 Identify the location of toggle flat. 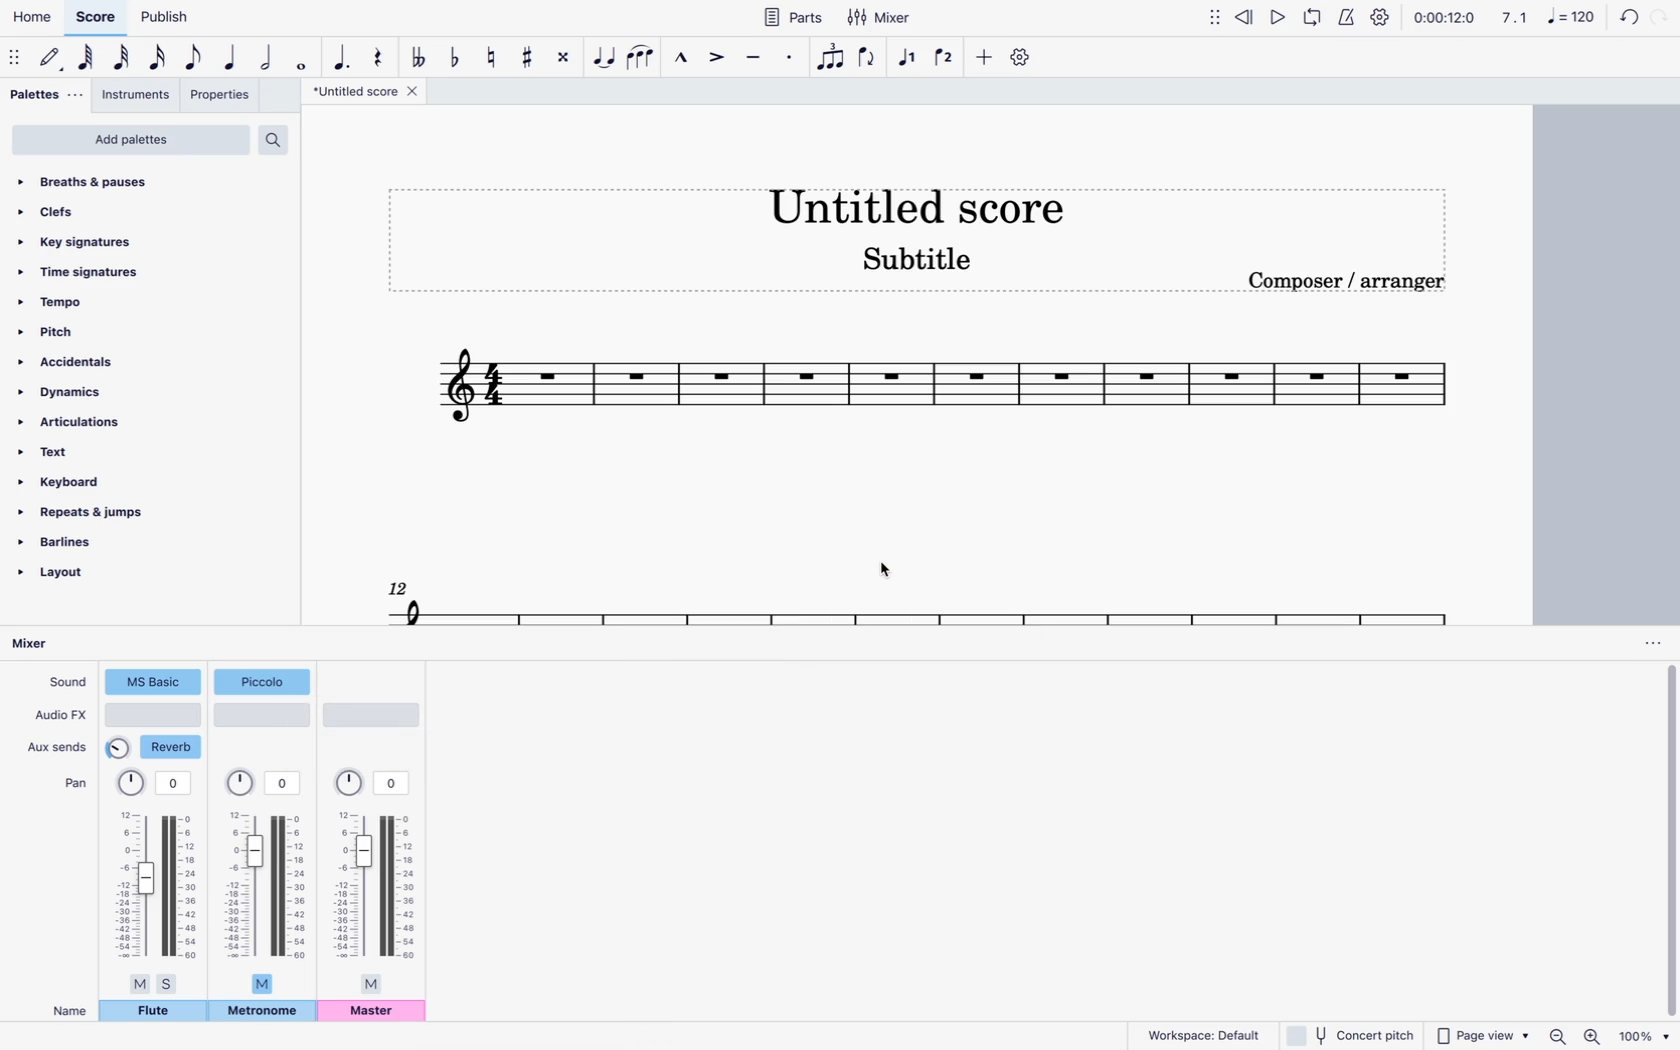
(455, 55).